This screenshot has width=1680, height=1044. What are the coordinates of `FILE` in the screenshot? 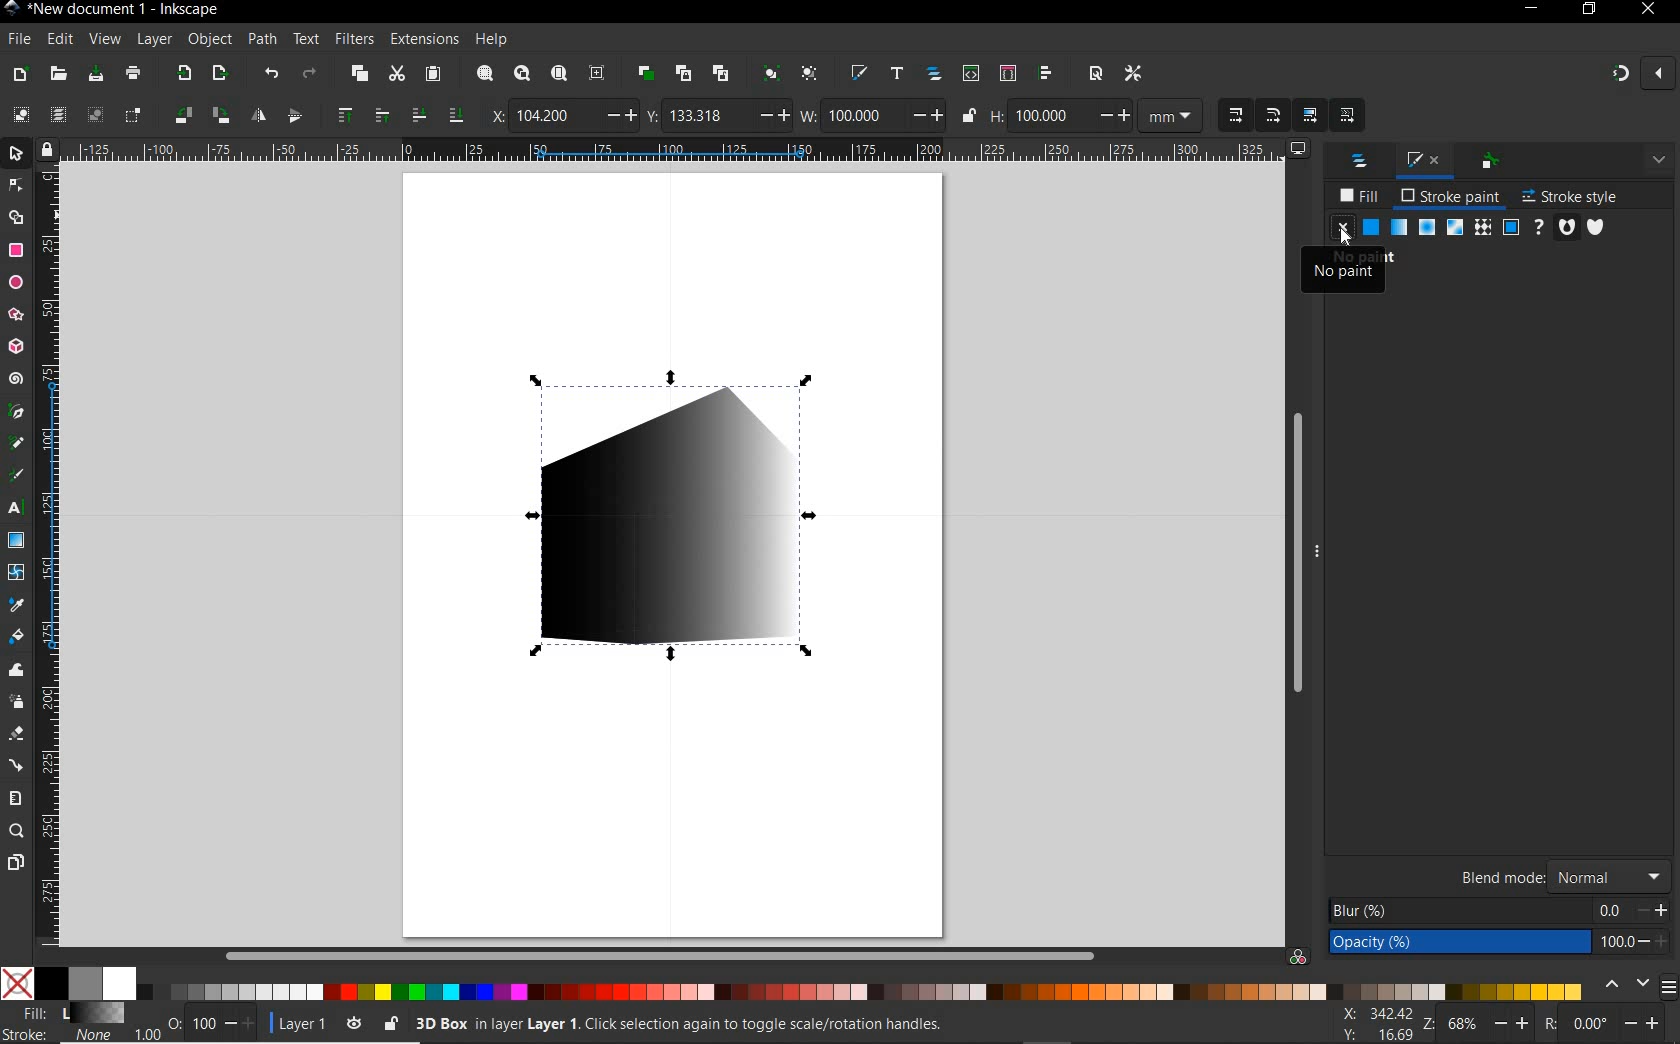 It's located at (19, 40).